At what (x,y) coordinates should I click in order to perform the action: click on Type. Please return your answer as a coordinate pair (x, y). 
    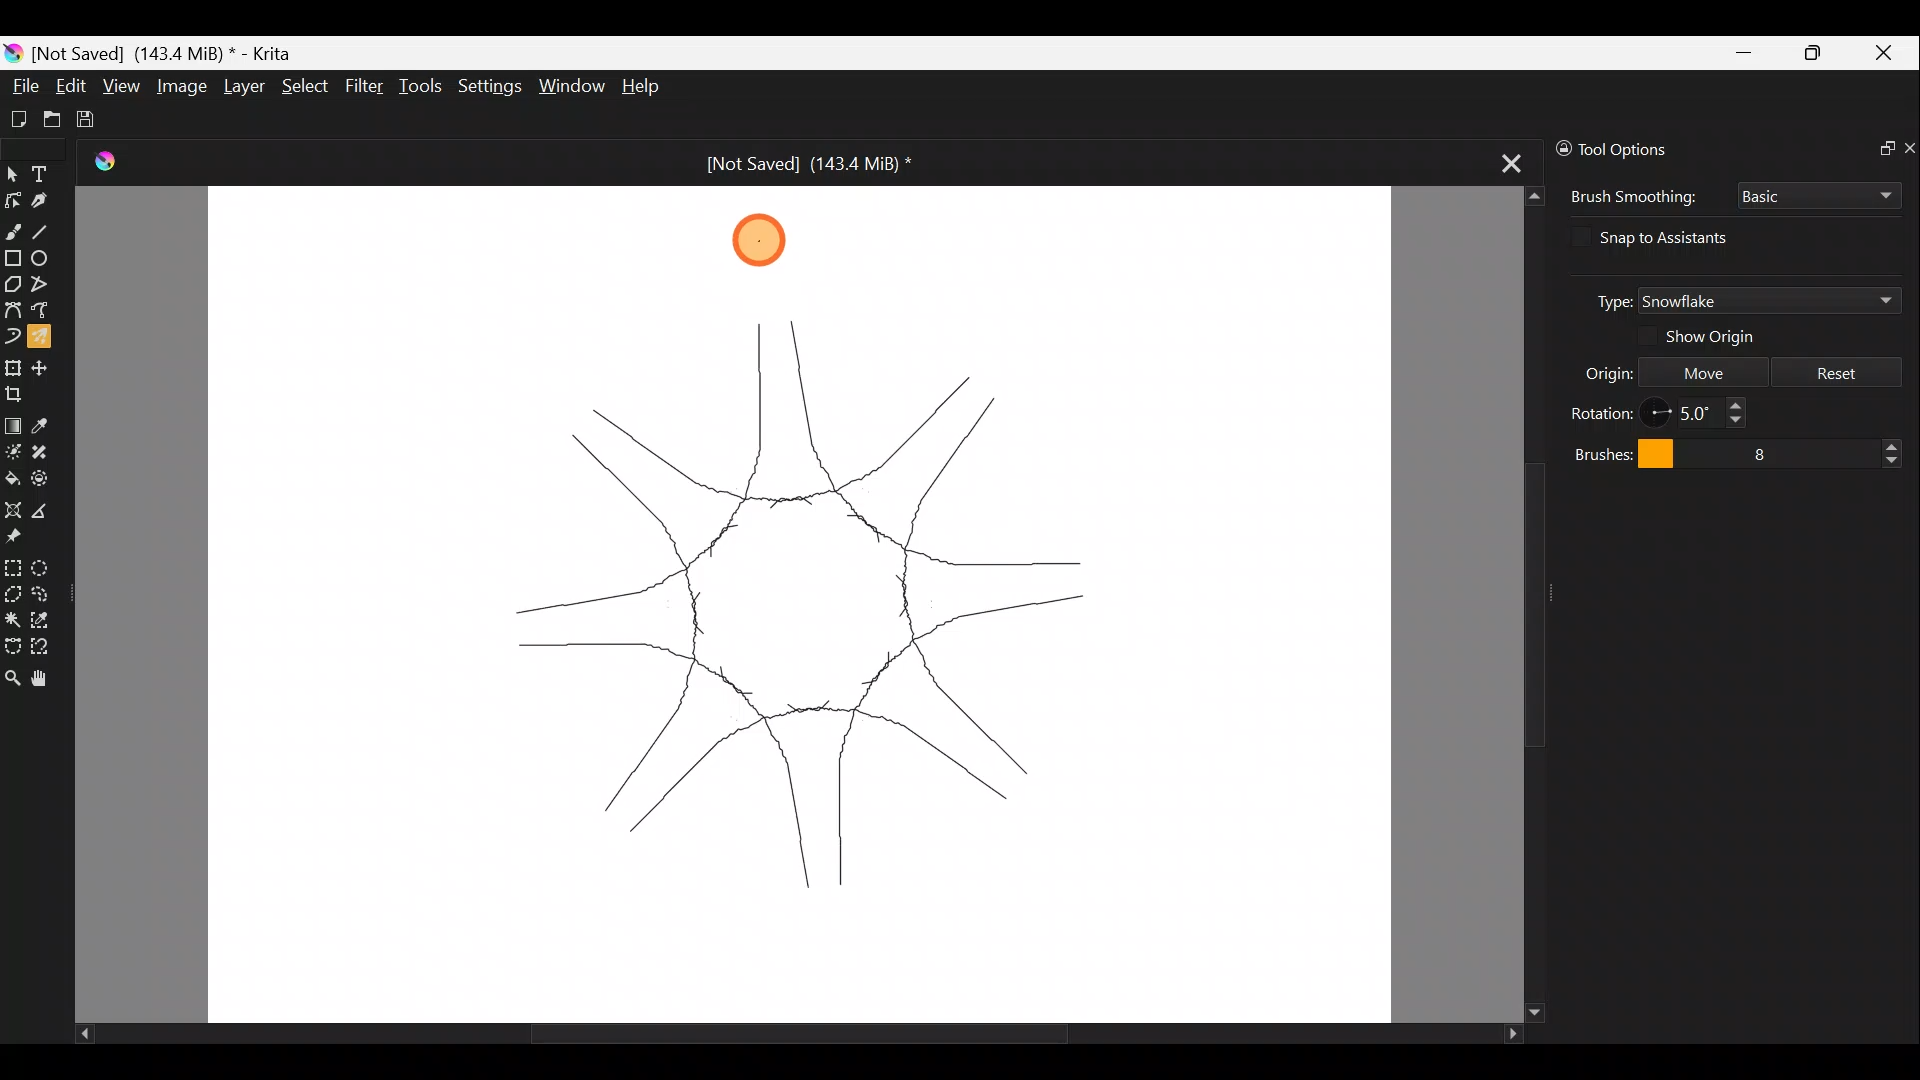
    Looking at the image, I should click on (1604, 299).